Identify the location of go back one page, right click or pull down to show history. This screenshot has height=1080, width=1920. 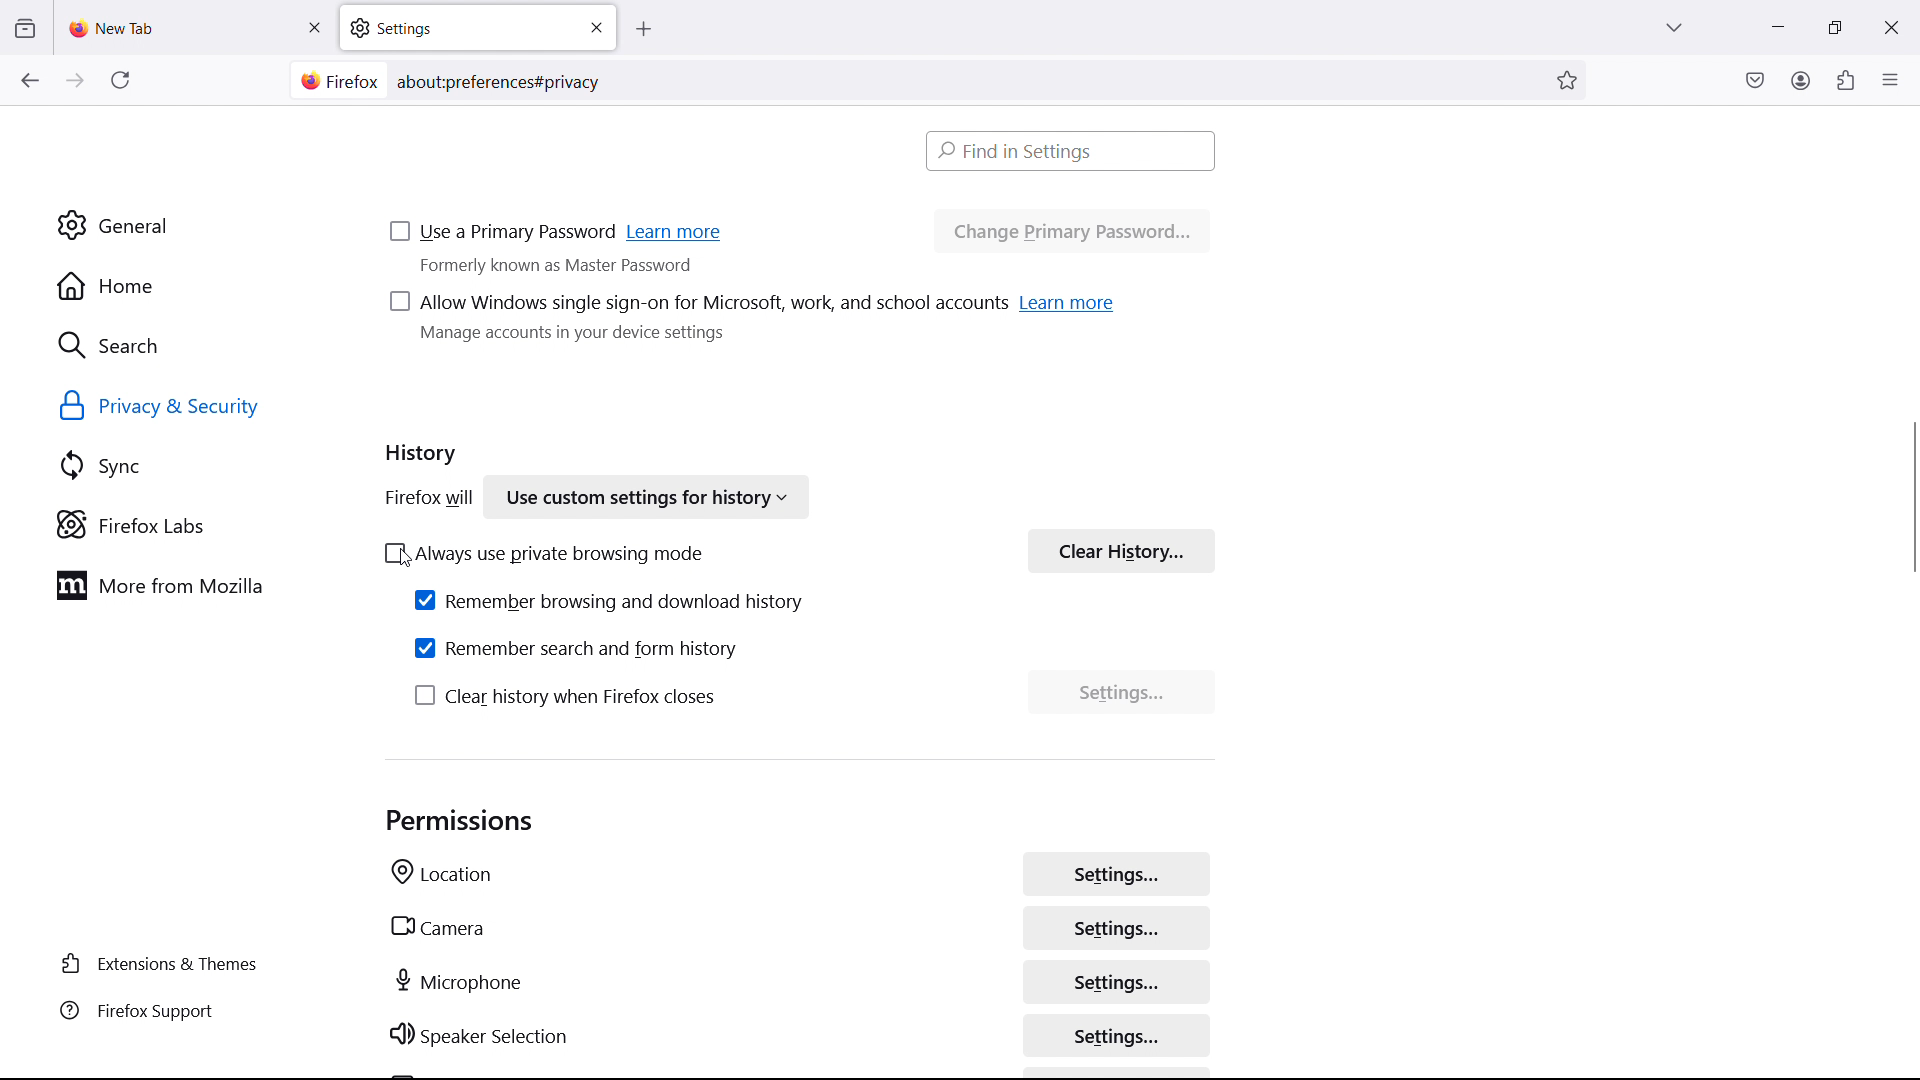
(29, 80).